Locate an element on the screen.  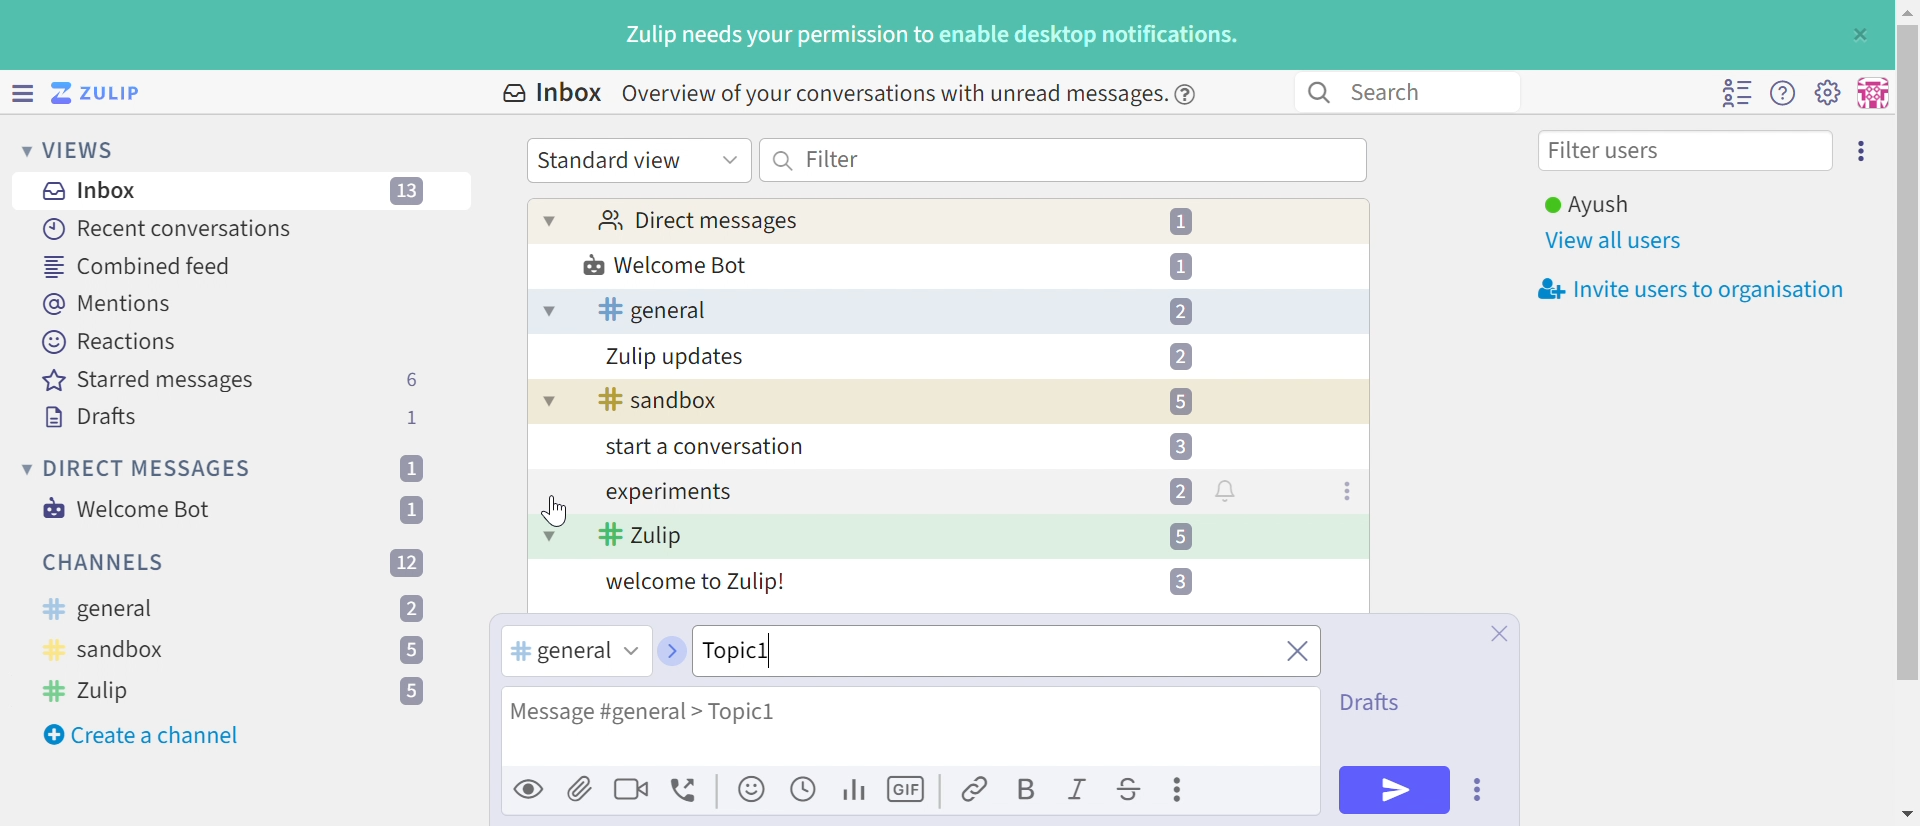
Inbox is located at coordinates (95, 191).